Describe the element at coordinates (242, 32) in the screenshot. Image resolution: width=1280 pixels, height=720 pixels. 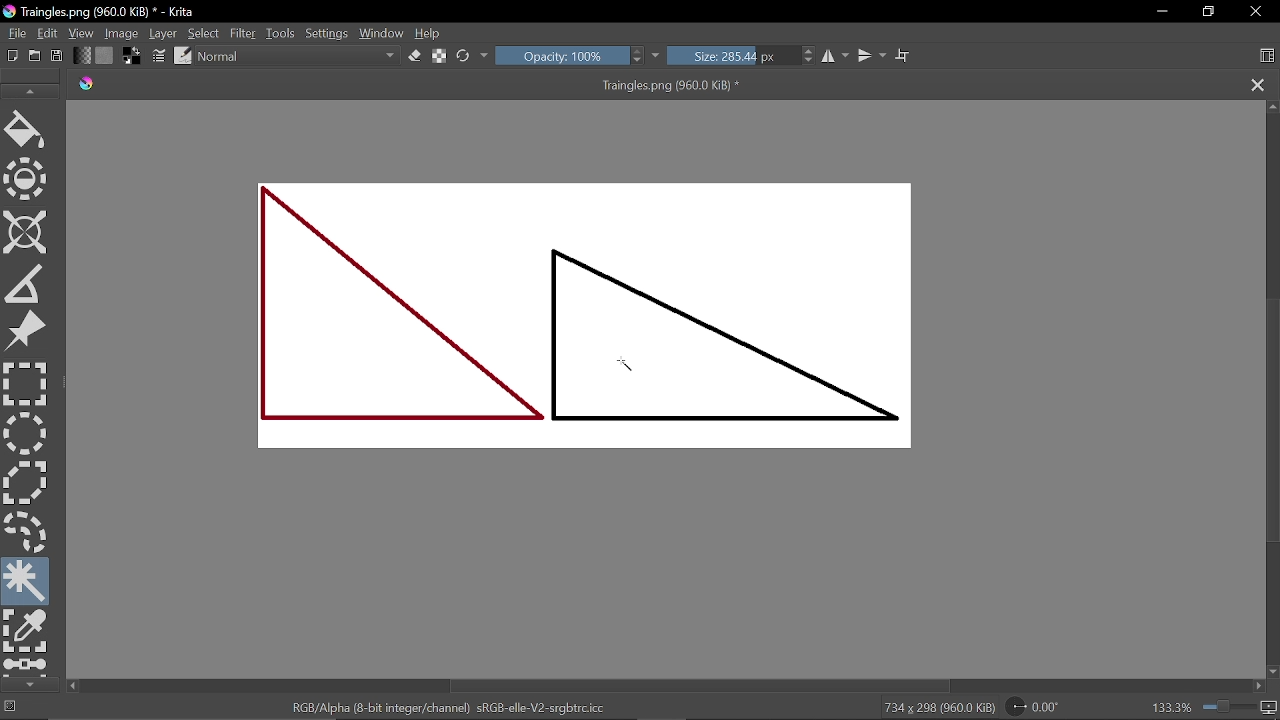
I see `Filter` at that location.